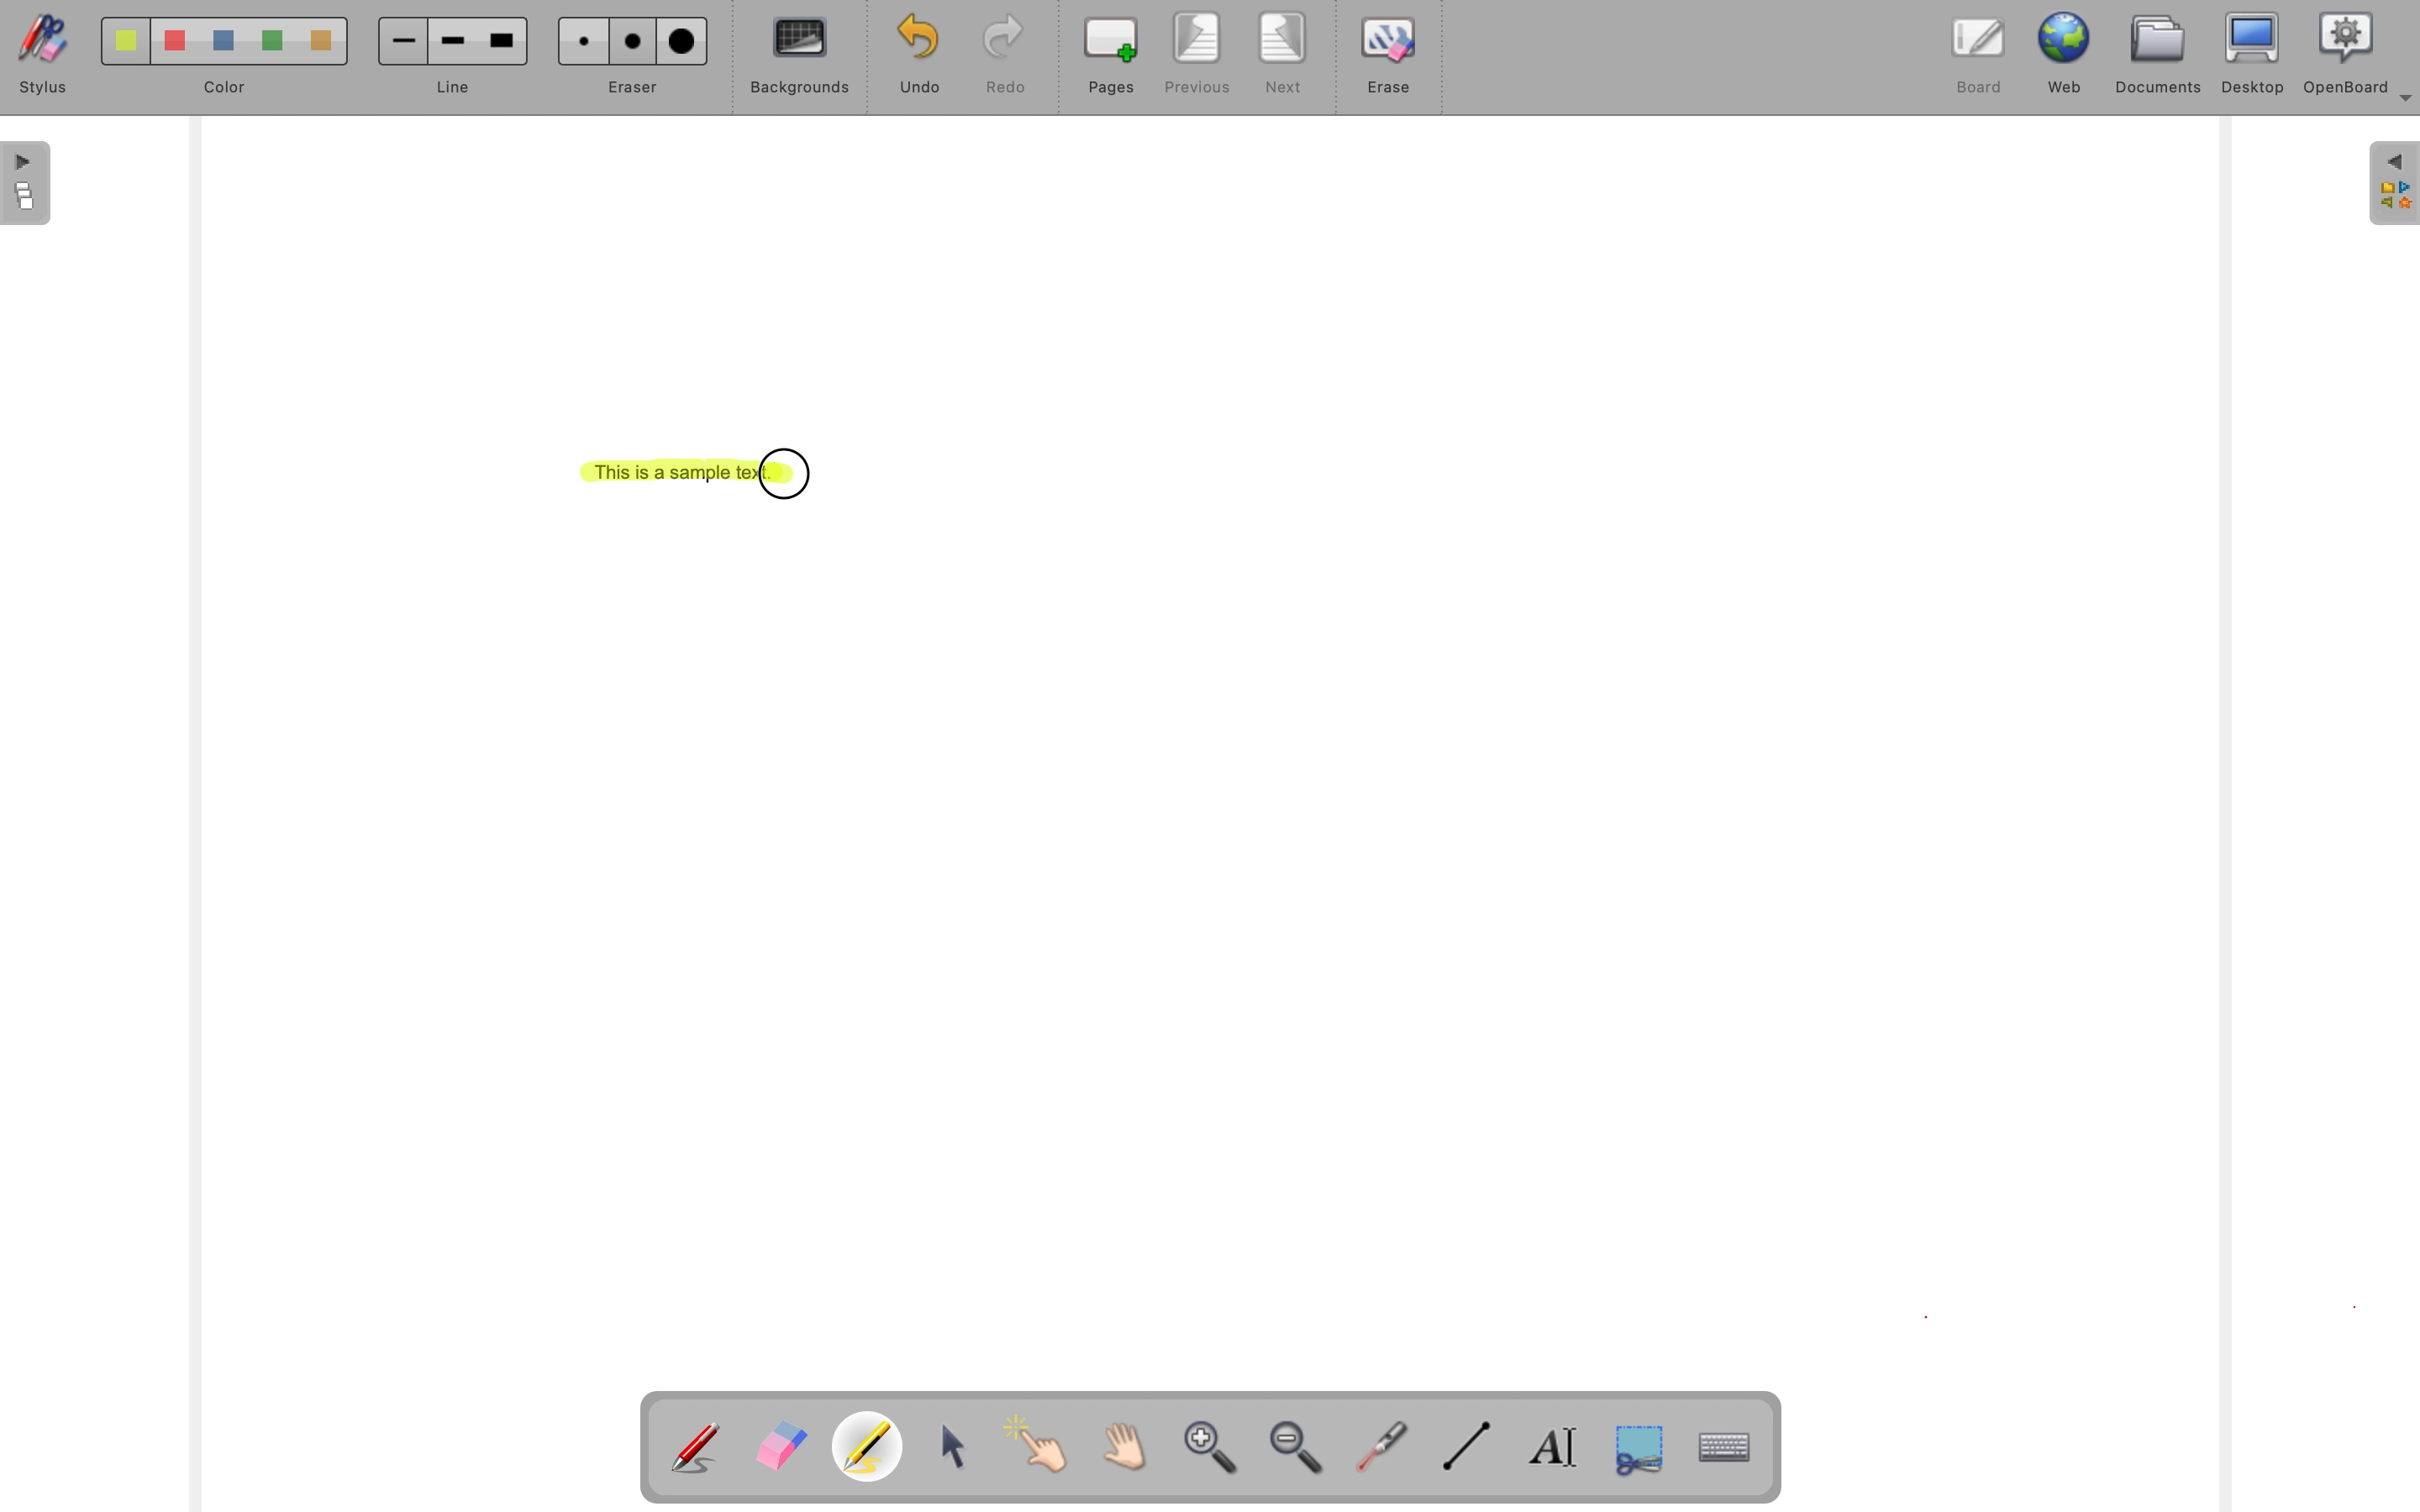  What do you see at coordinates (964, 1442) in the screenshot?
I see `select and modify objects` at bounding box center [964, 1442].